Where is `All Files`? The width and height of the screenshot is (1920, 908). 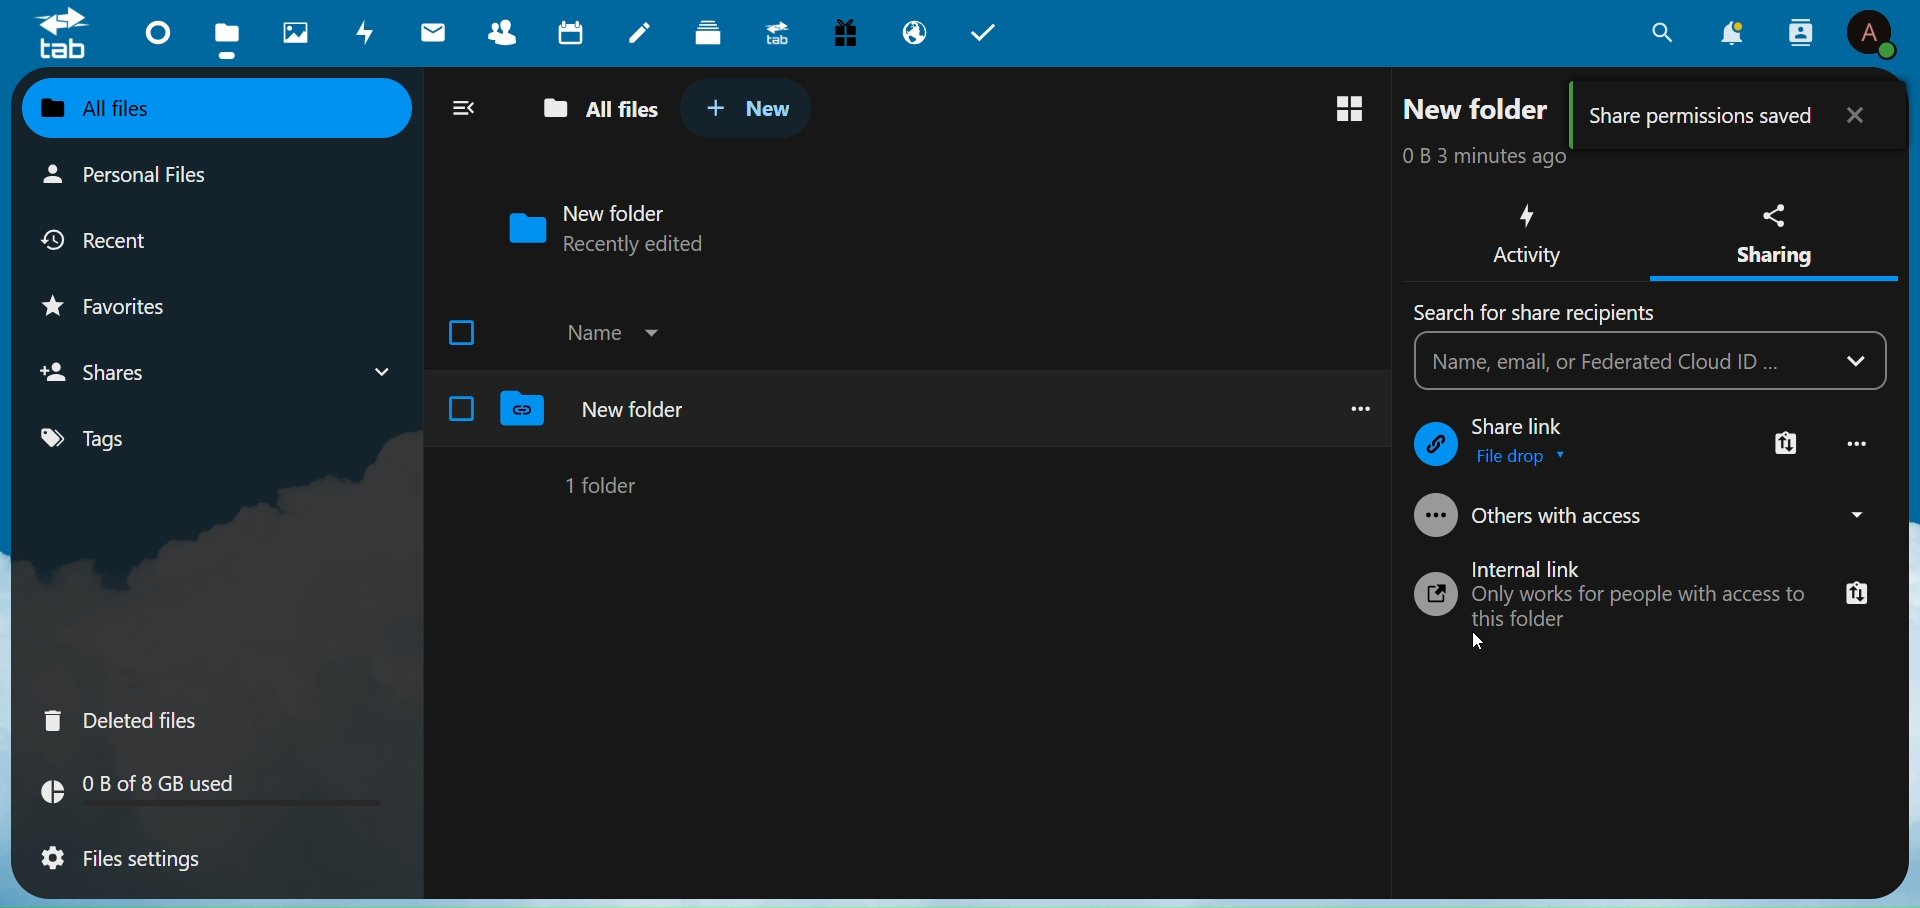
All Files is located at coordinates (594, 110).